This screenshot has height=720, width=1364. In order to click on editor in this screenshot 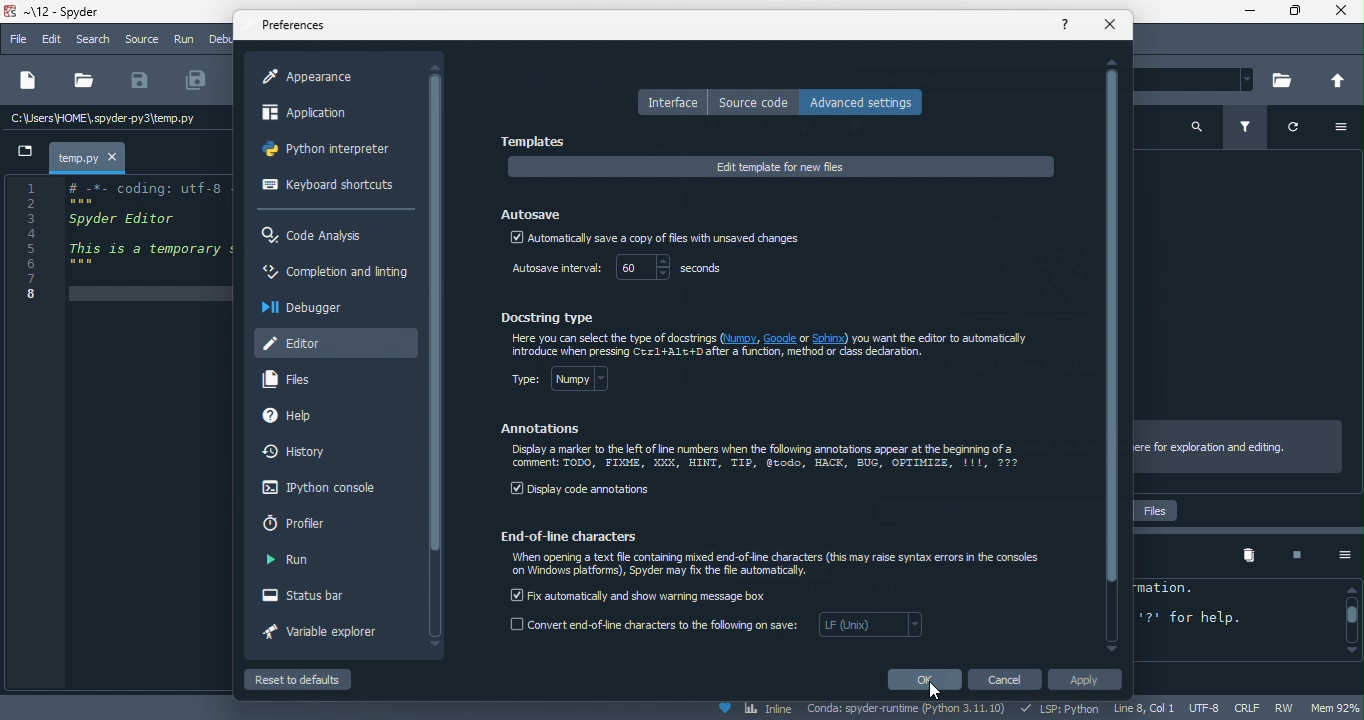, I will do `click(335, 341)`.